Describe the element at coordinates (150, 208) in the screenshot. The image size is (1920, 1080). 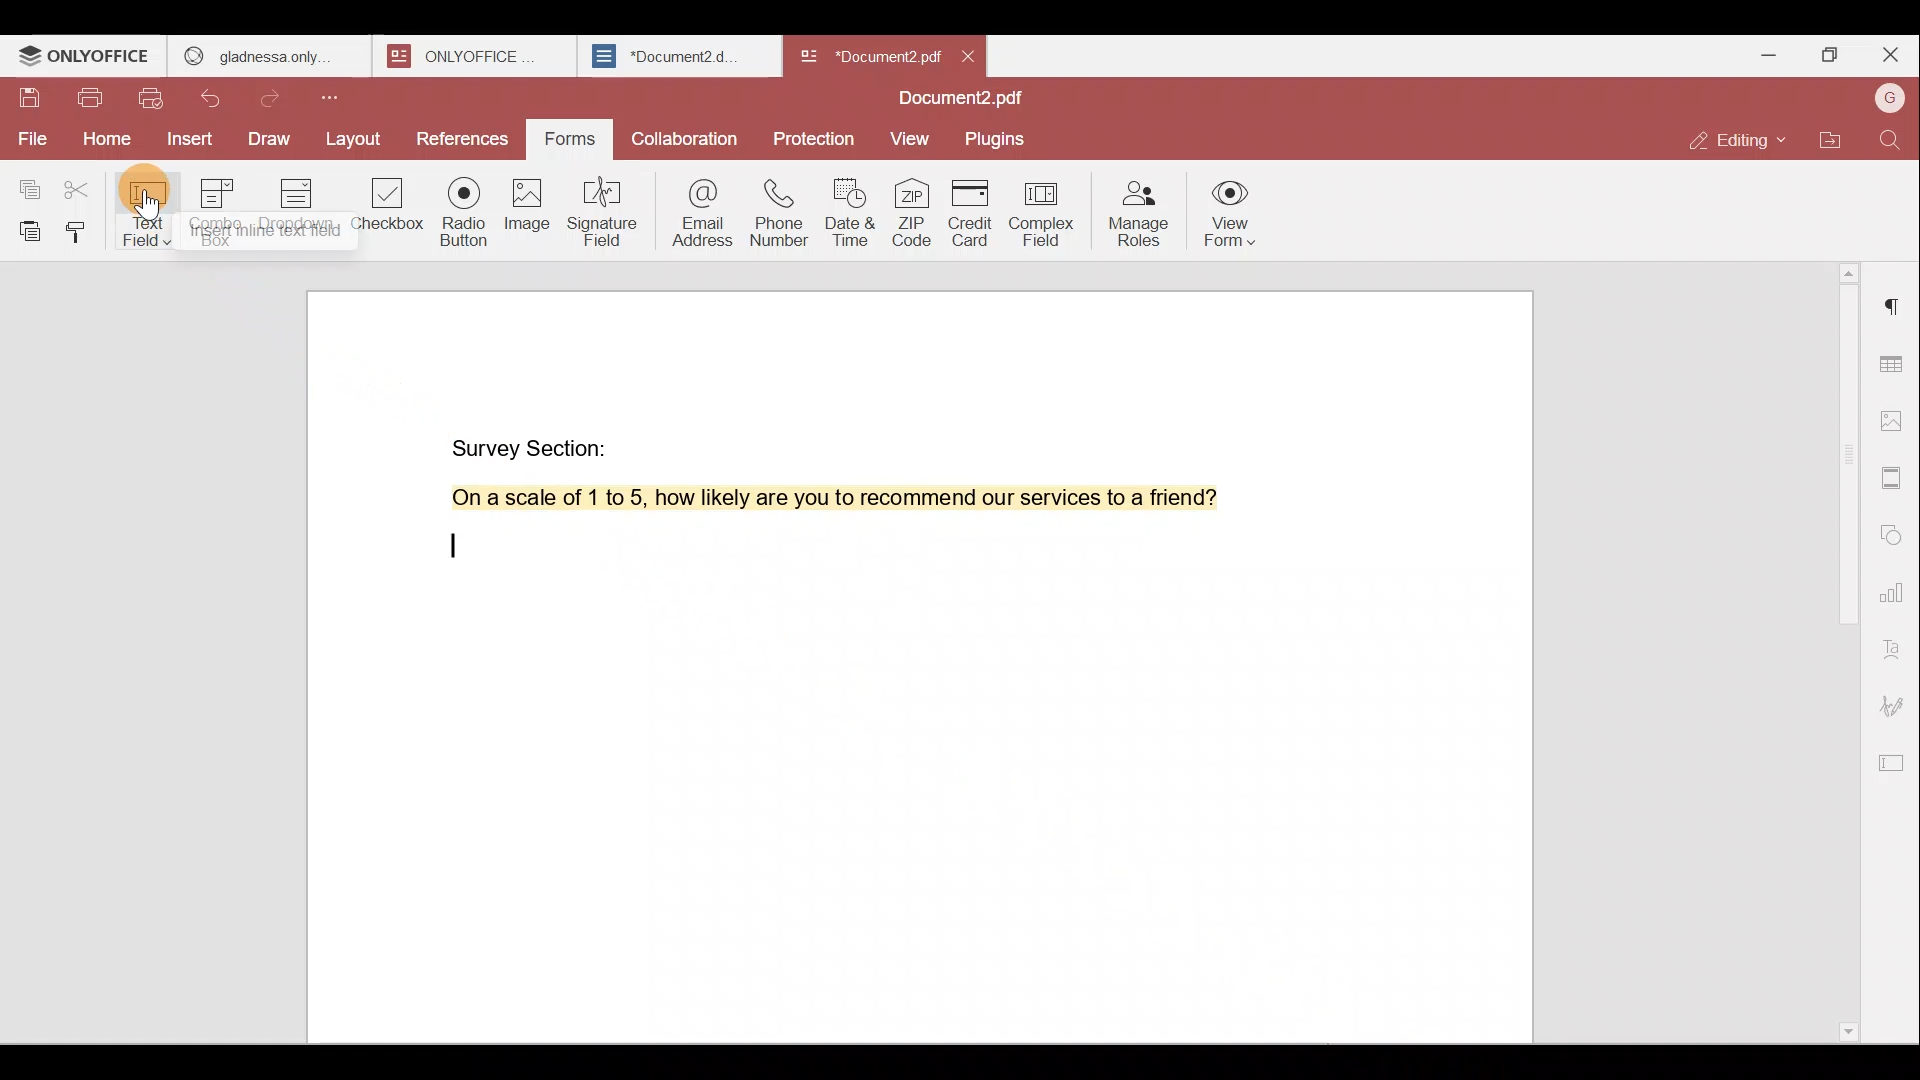
I see `Text field` at that location.